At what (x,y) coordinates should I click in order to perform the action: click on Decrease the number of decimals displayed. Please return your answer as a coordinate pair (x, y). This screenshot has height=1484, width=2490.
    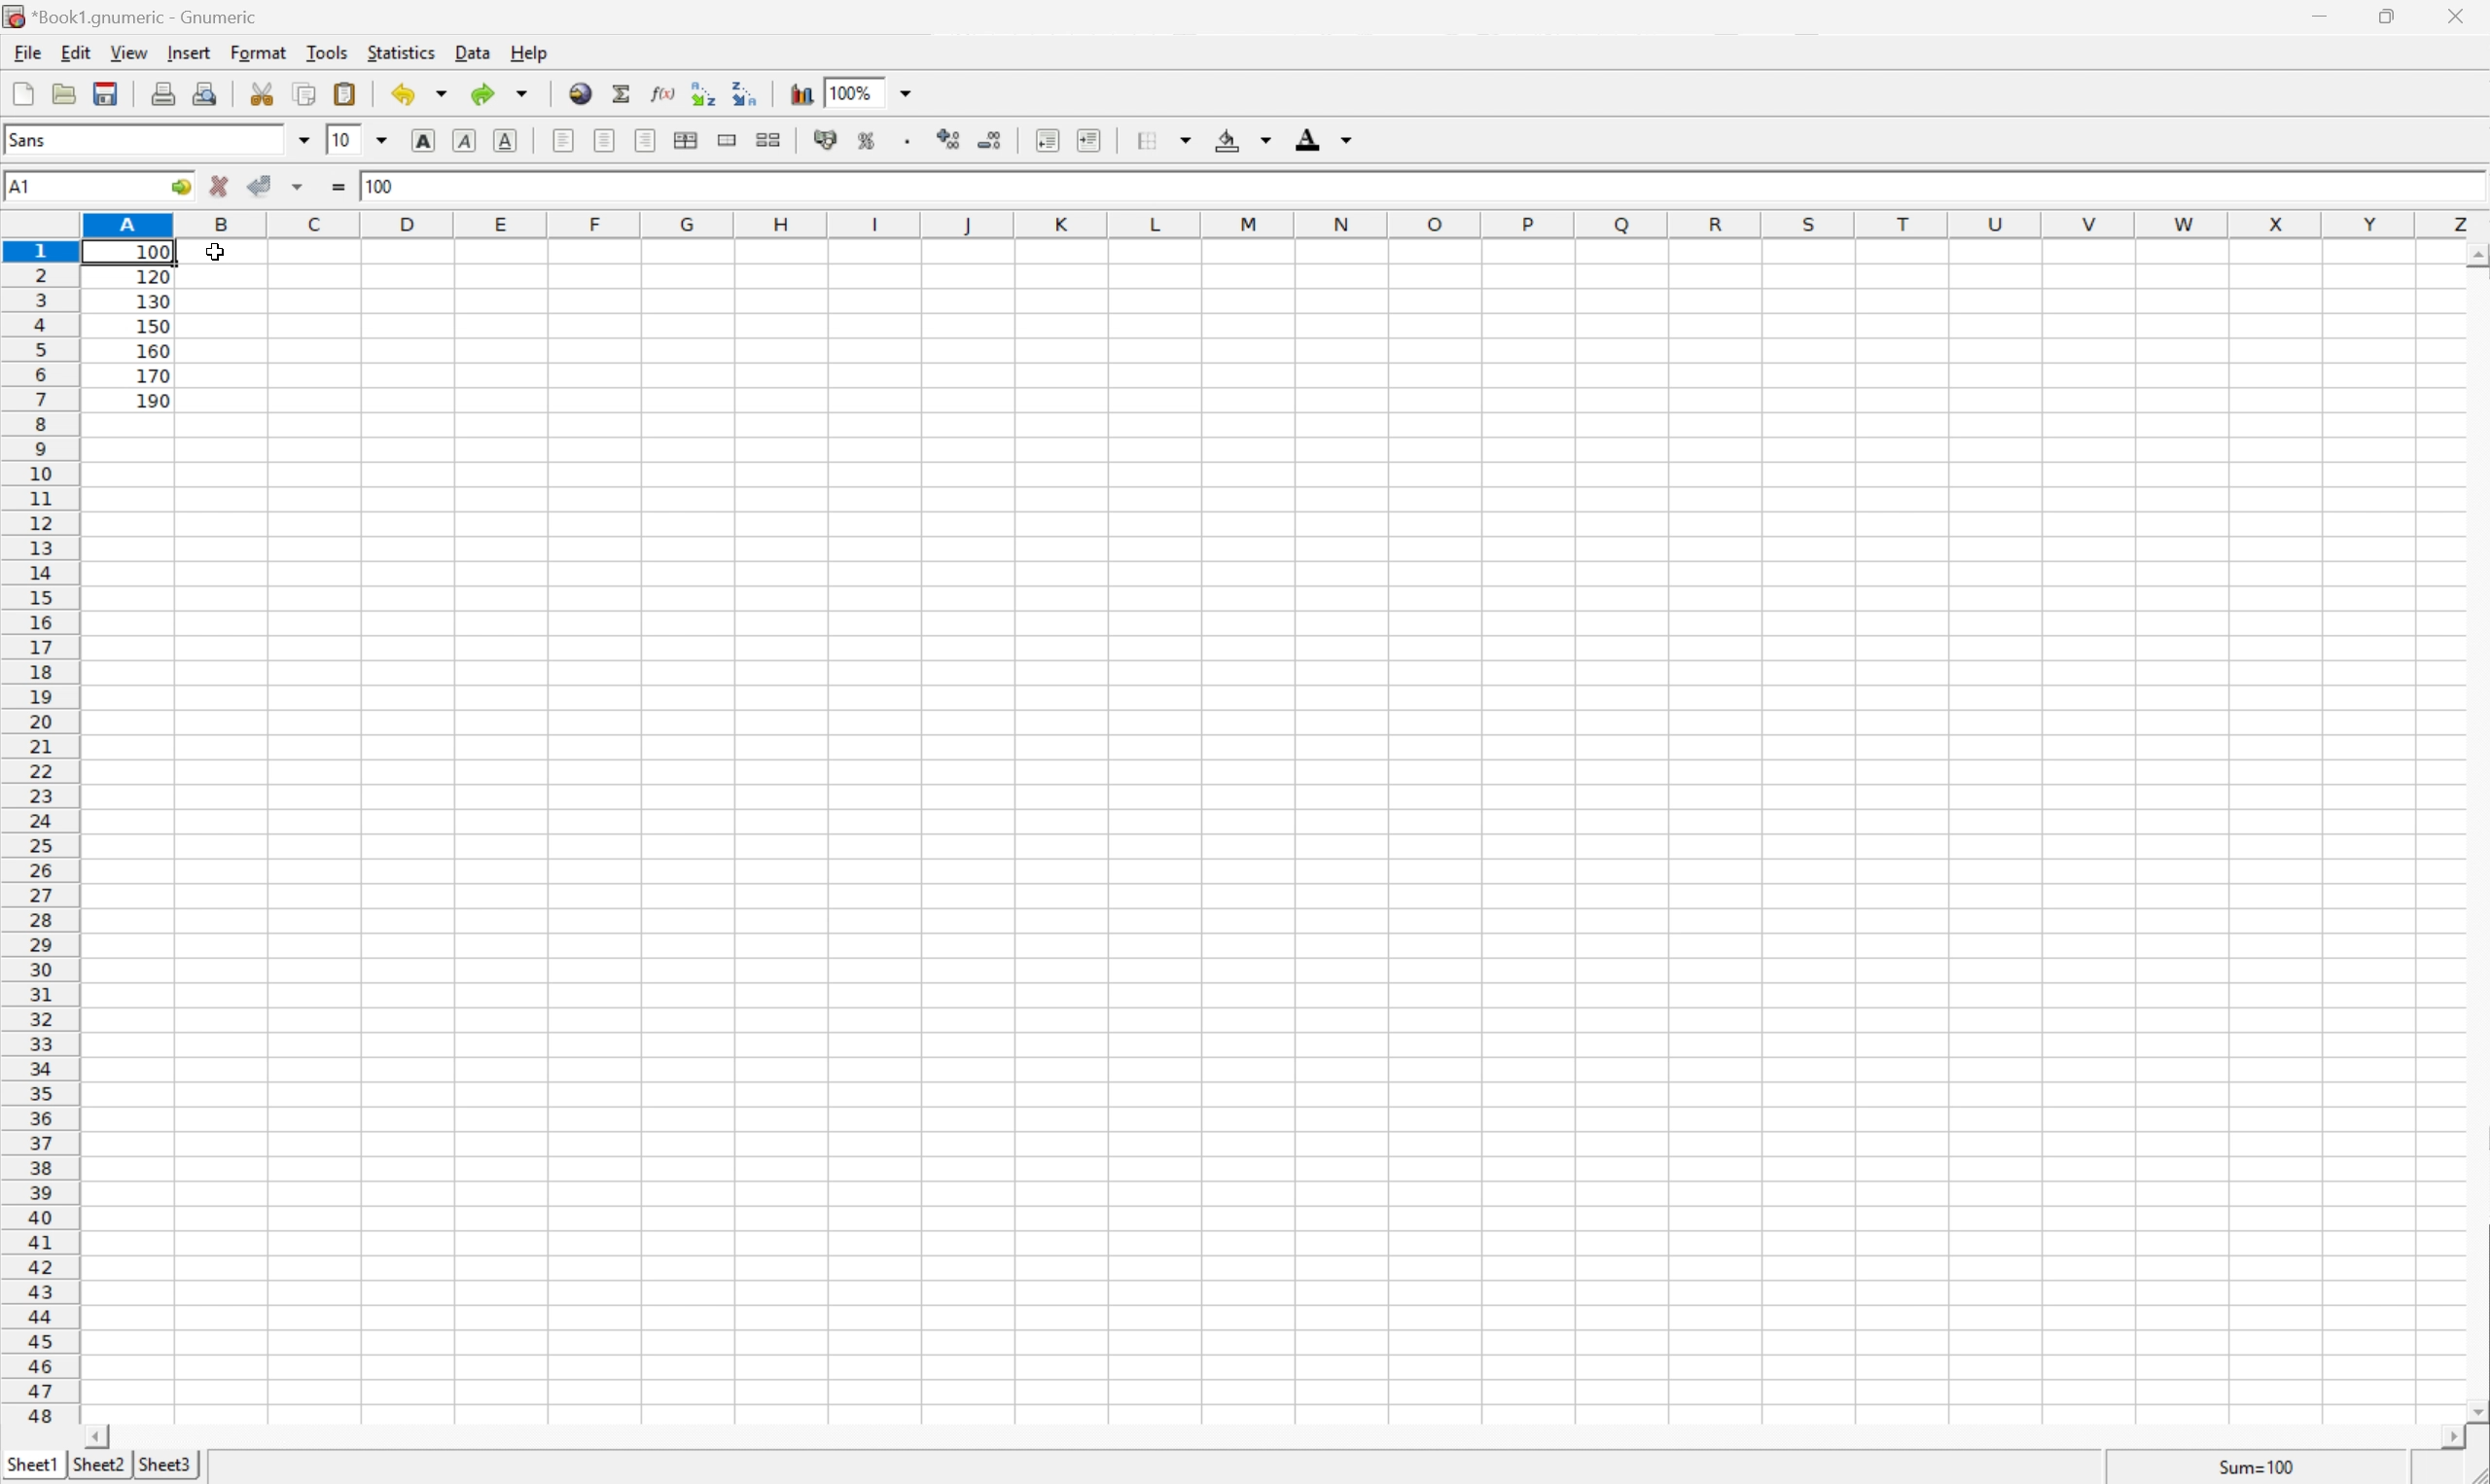
    Looking at the image, I should click on (993, 142).